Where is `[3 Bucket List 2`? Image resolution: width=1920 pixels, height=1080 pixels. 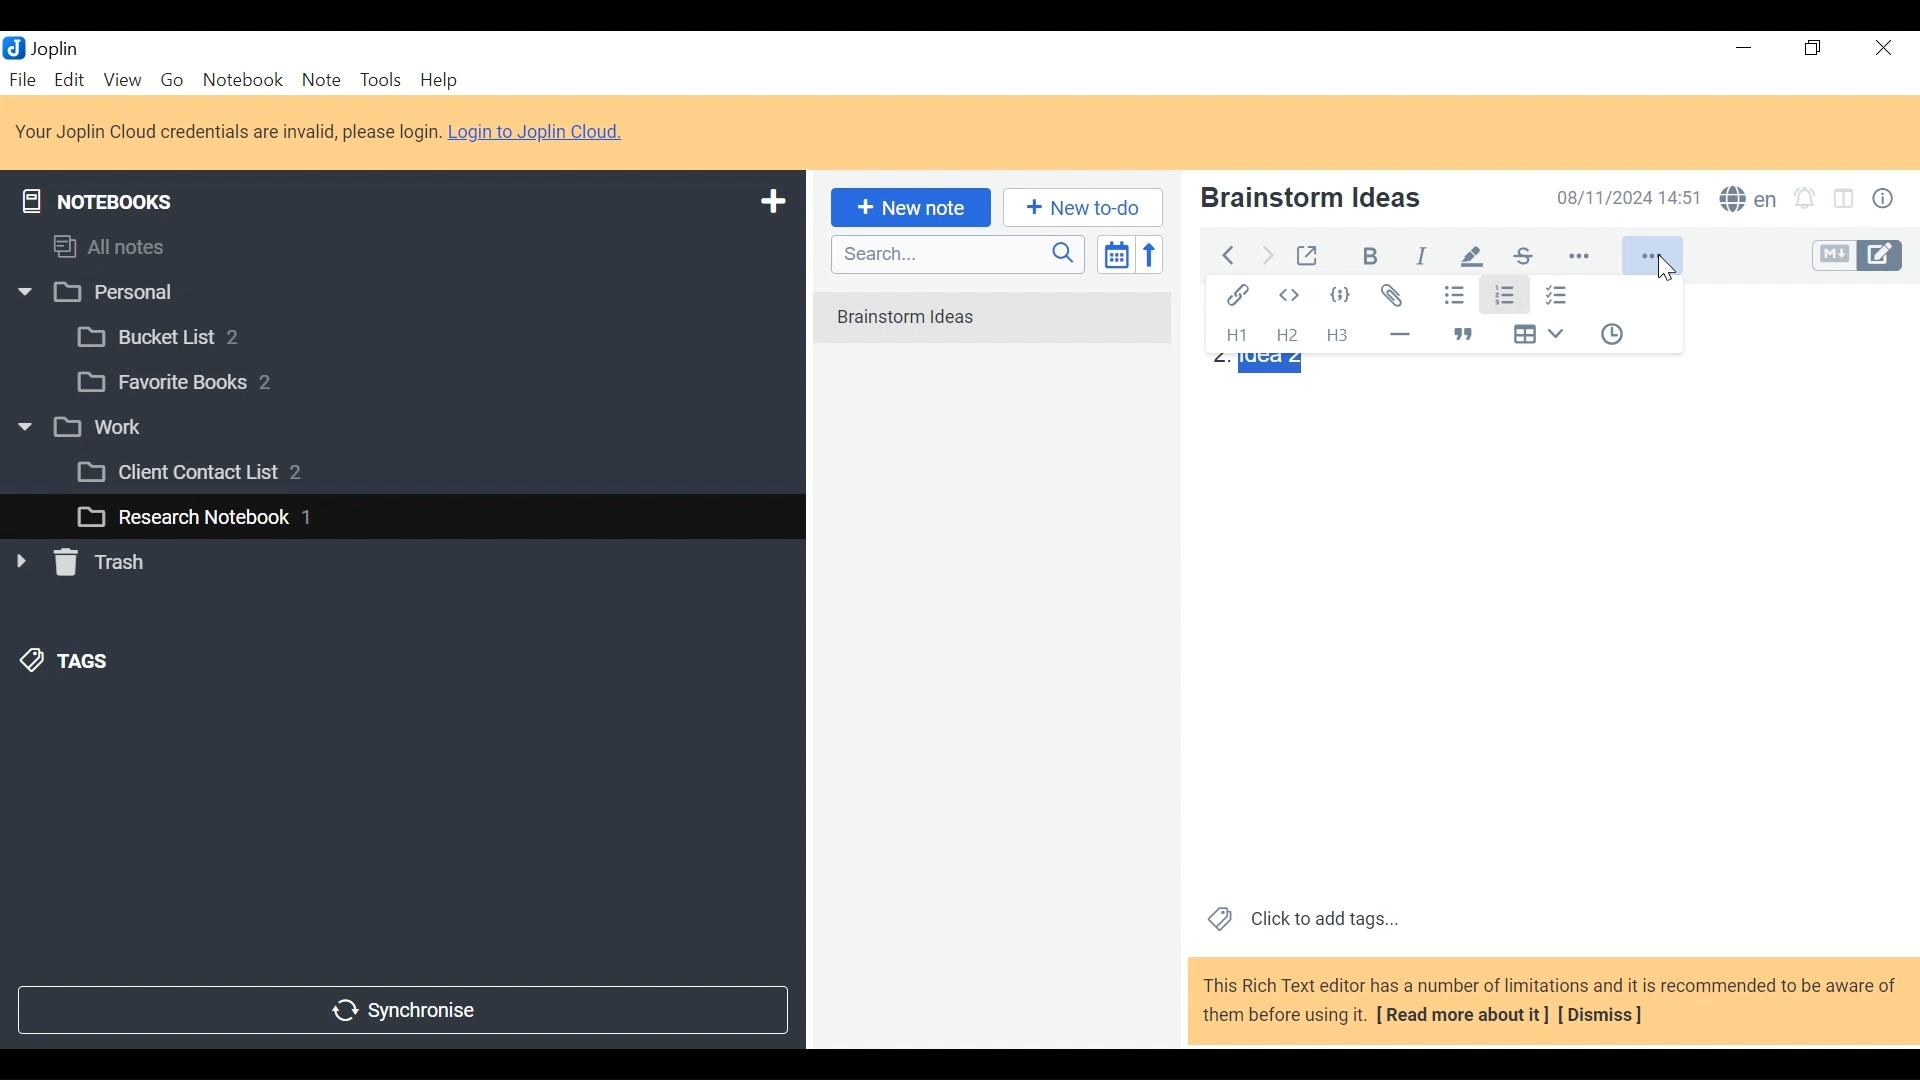 [3 Bucket List 2 is located at coordinates (197, 335).